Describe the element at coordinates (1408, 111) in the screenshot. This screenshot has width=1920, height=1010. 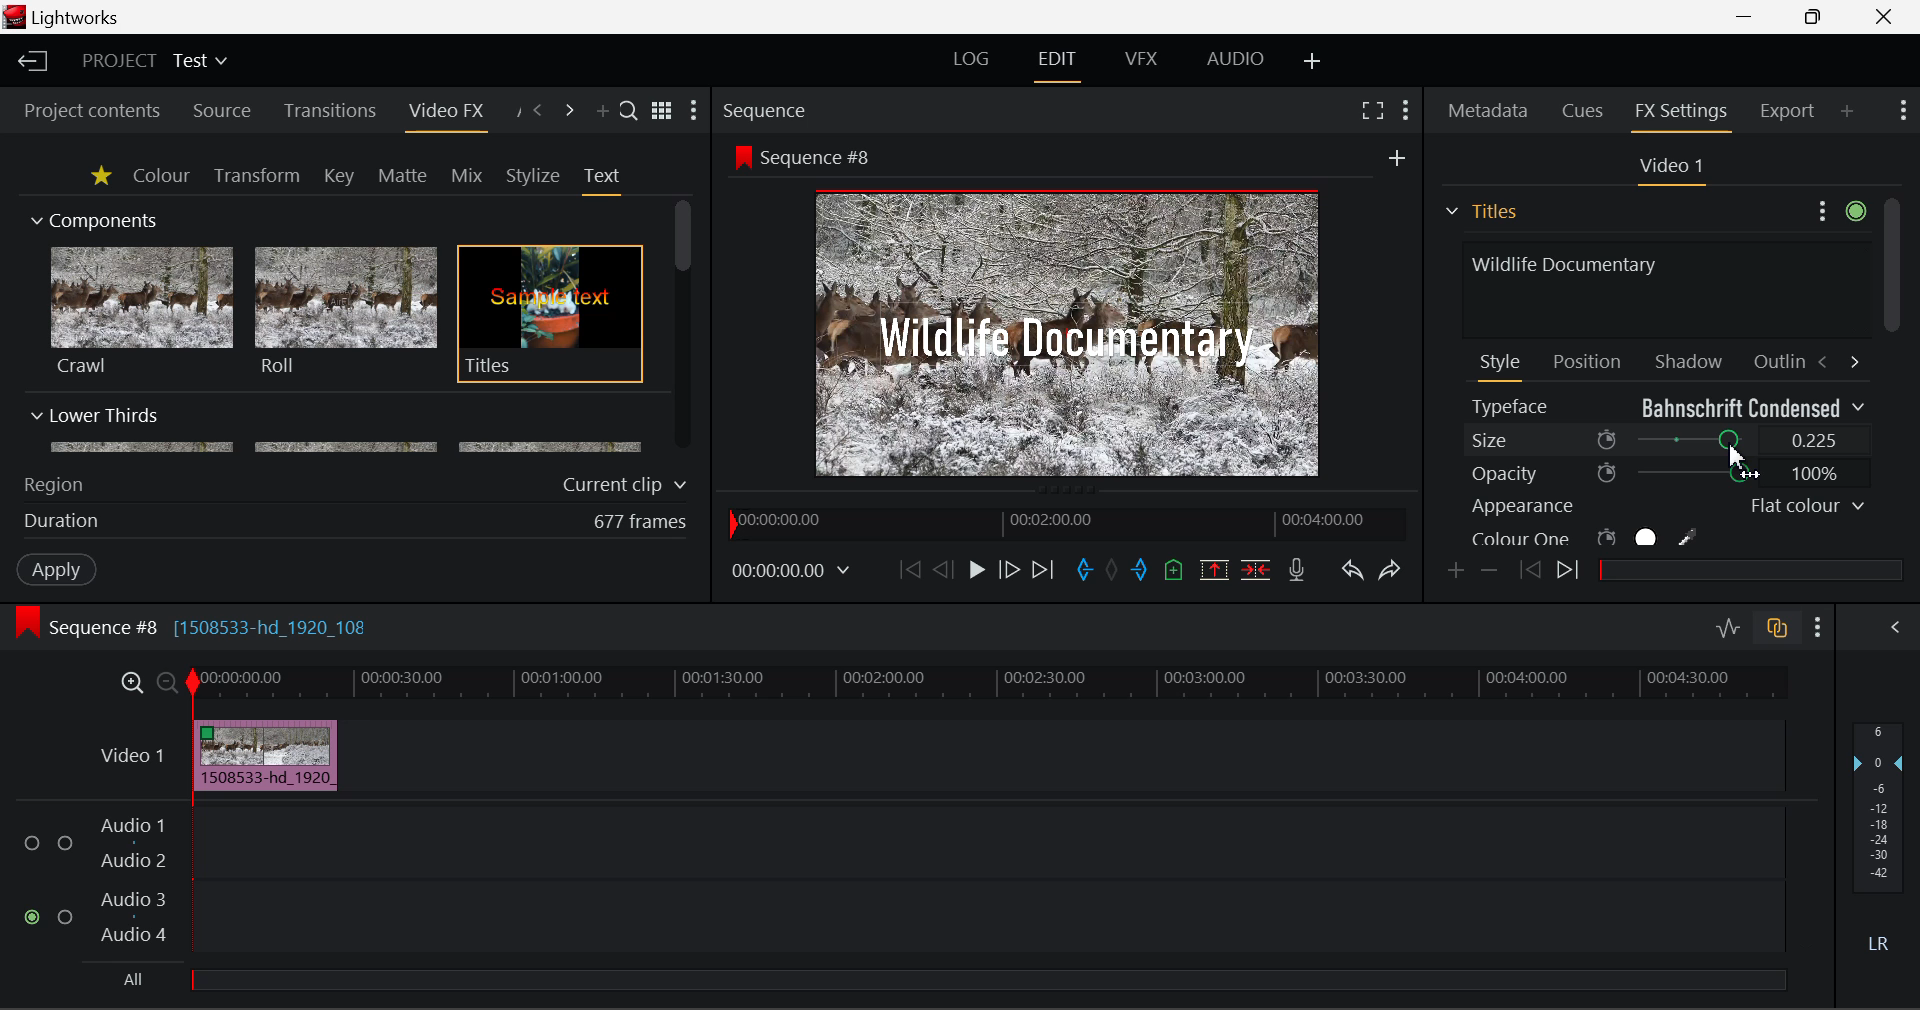
I see `Show Settings` at that location.